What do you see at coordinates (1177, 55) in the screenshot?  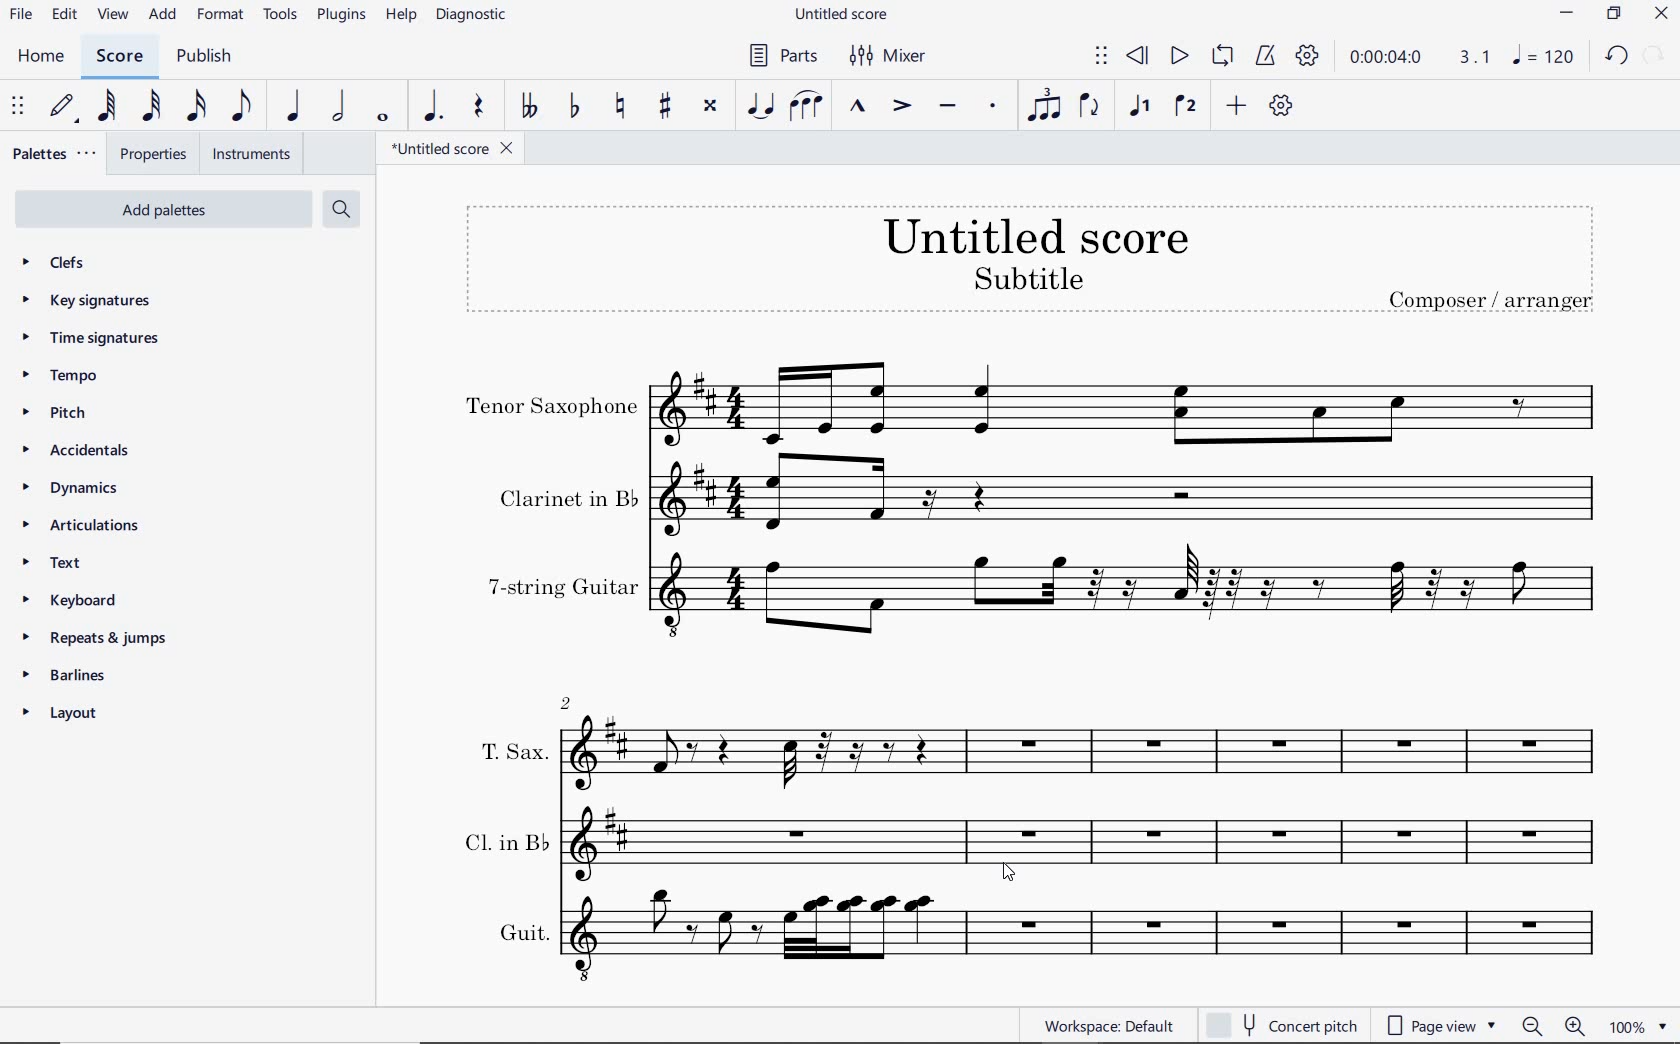 I see `PLAY` at bounding box center [1177, 55].